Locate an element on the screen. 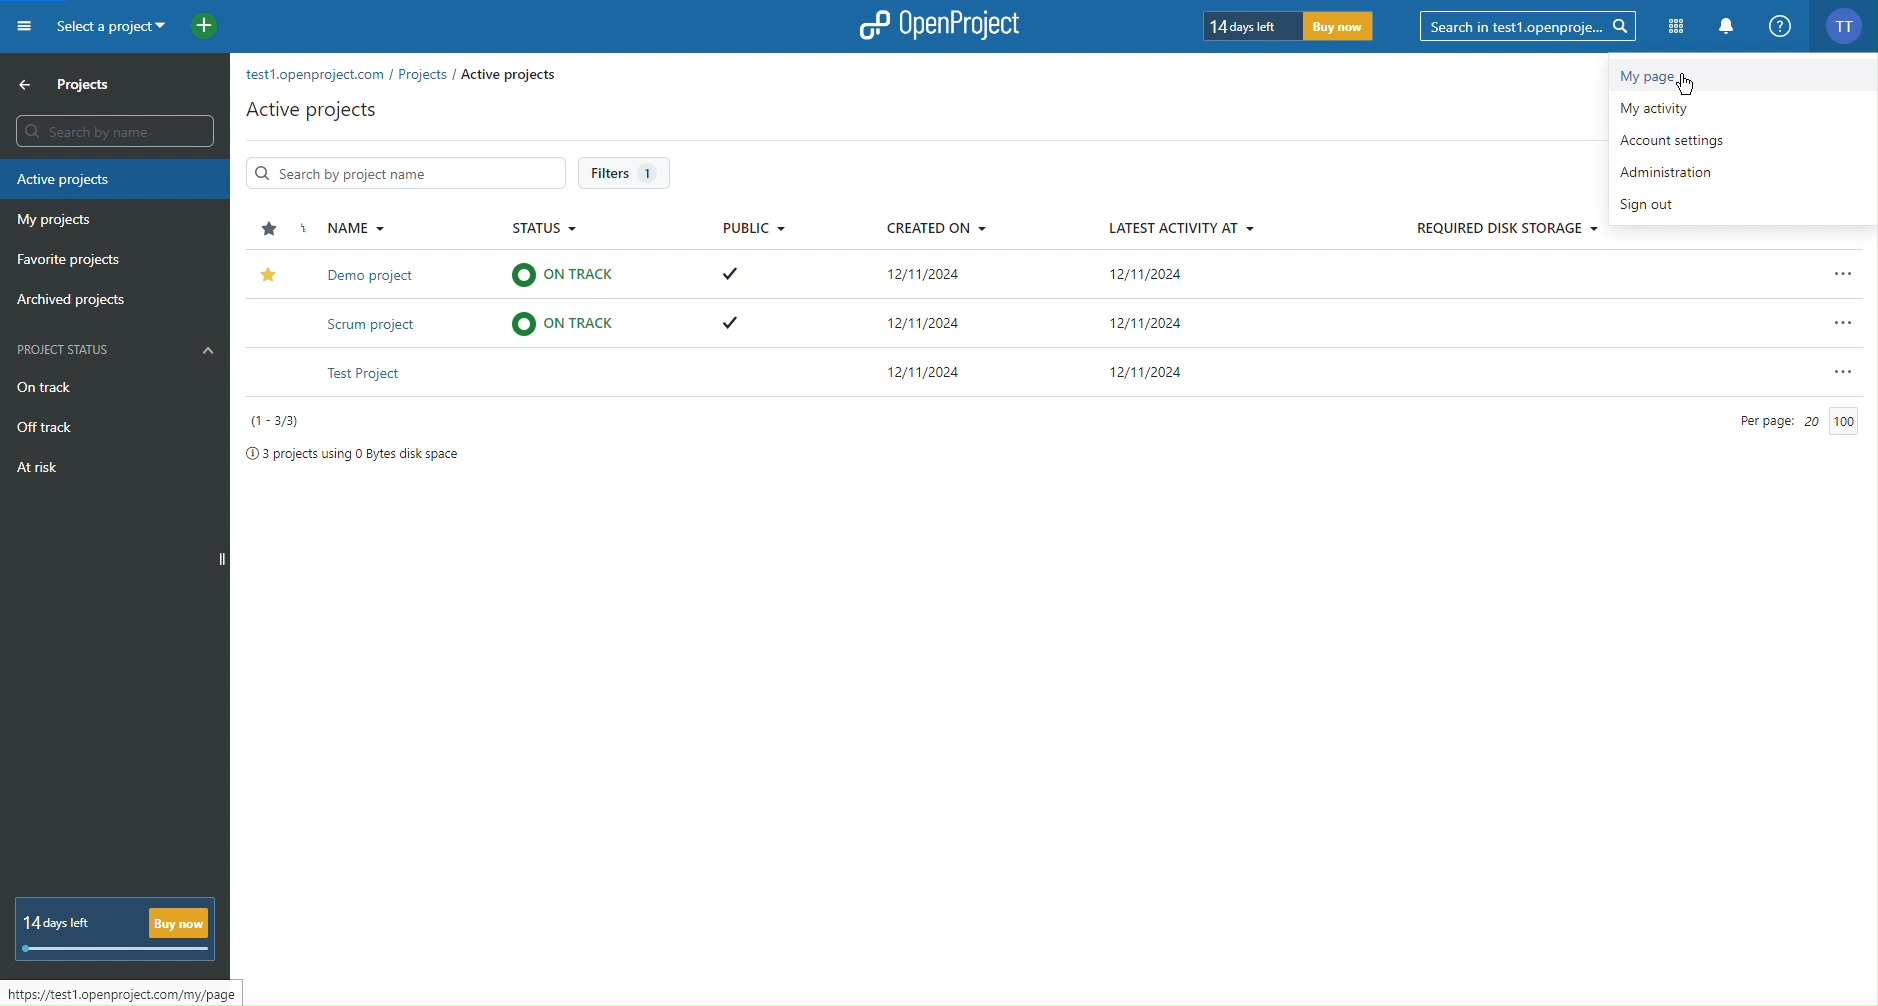  Account settings is located at coordinates (1673, 136).